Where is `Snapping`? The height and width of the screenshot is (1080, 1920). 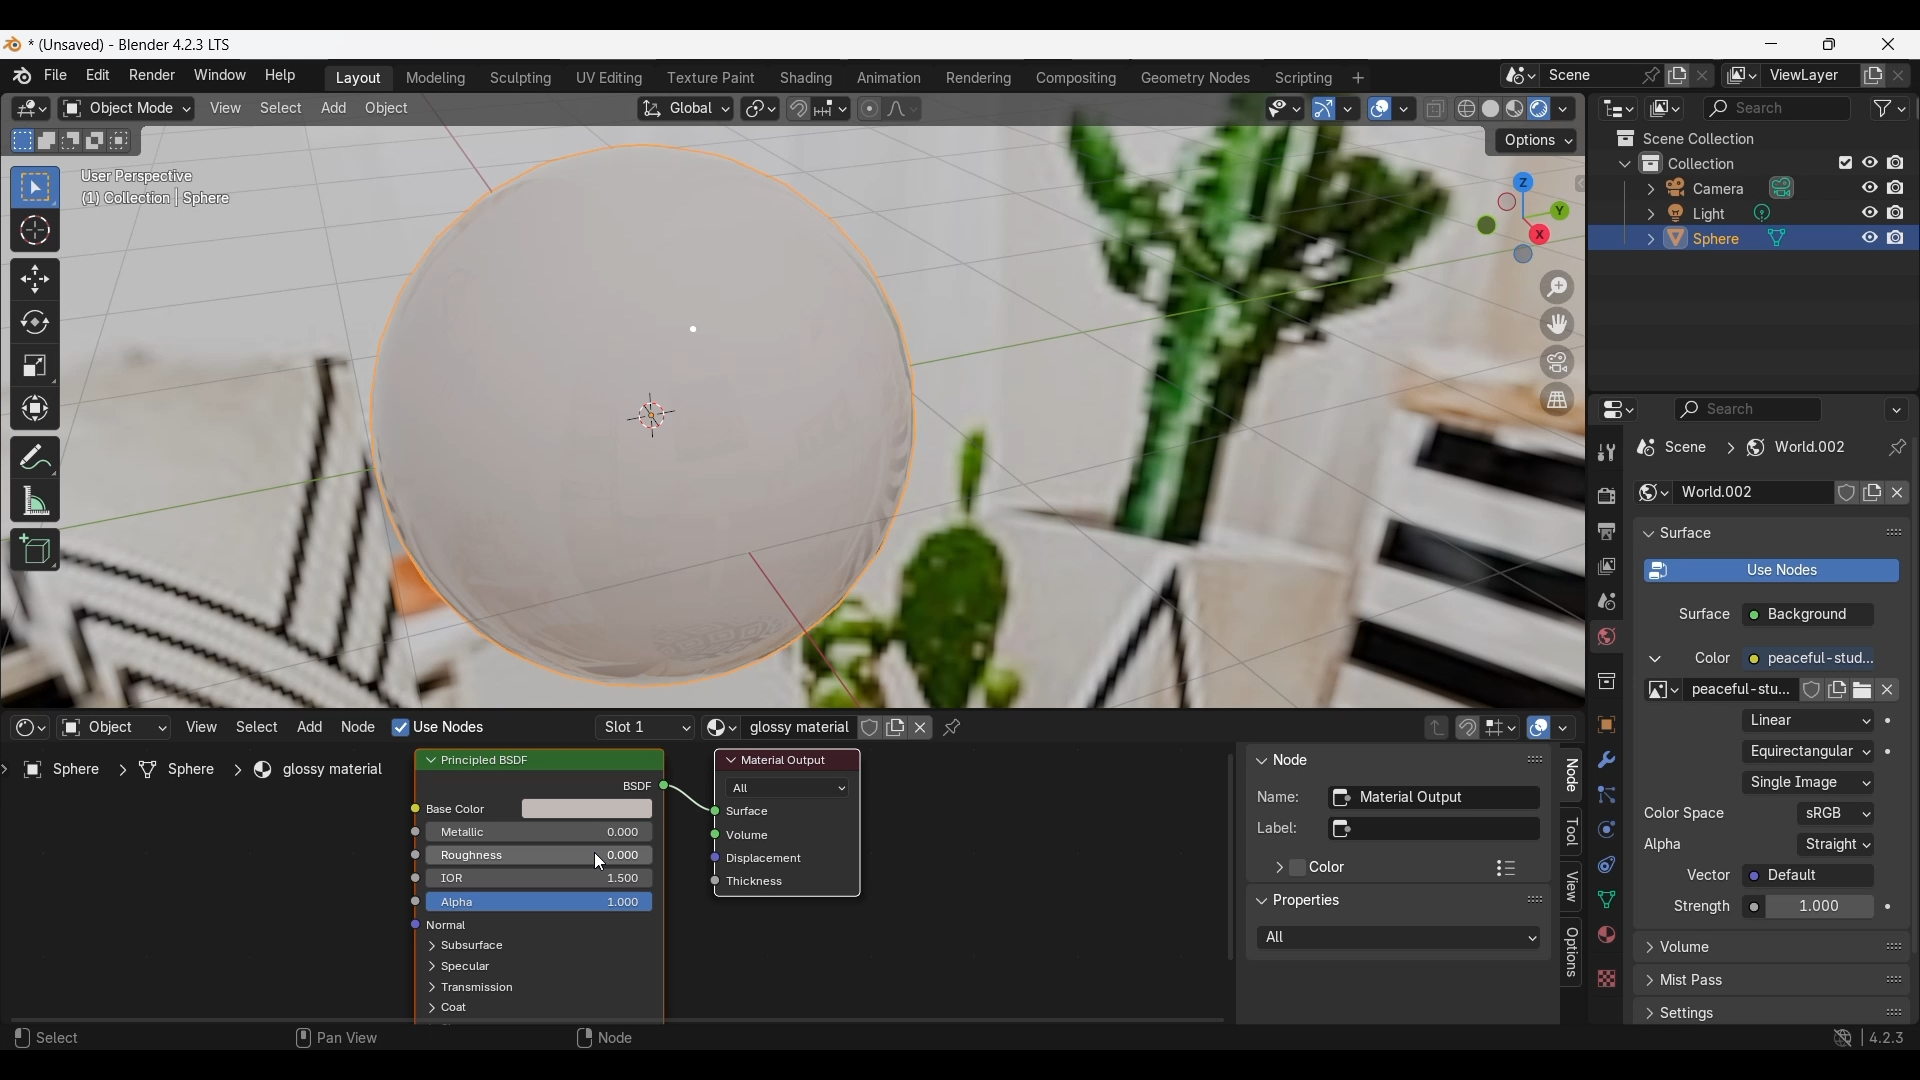
Snapping is located at coordinates (830, 108).